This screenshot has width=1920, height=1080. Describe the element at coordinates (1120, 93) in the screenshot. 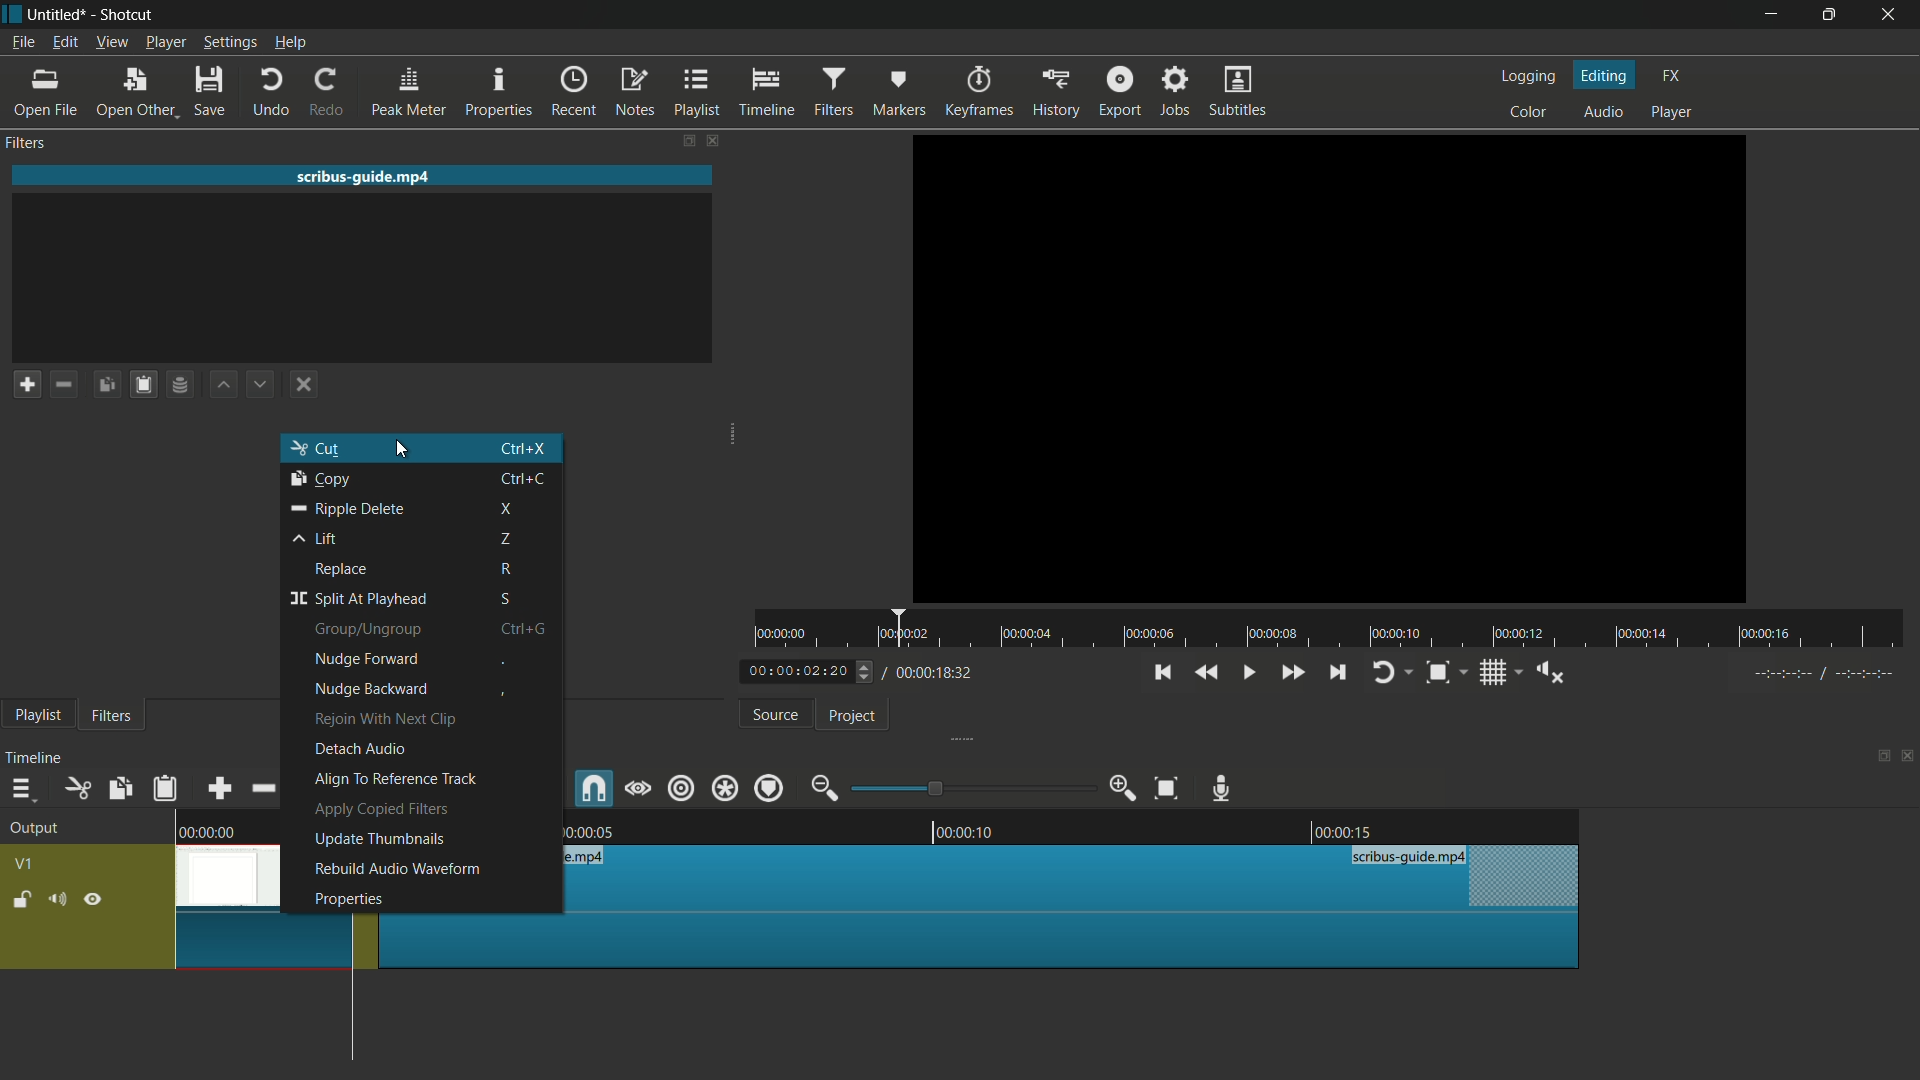

I see `export` at that location.